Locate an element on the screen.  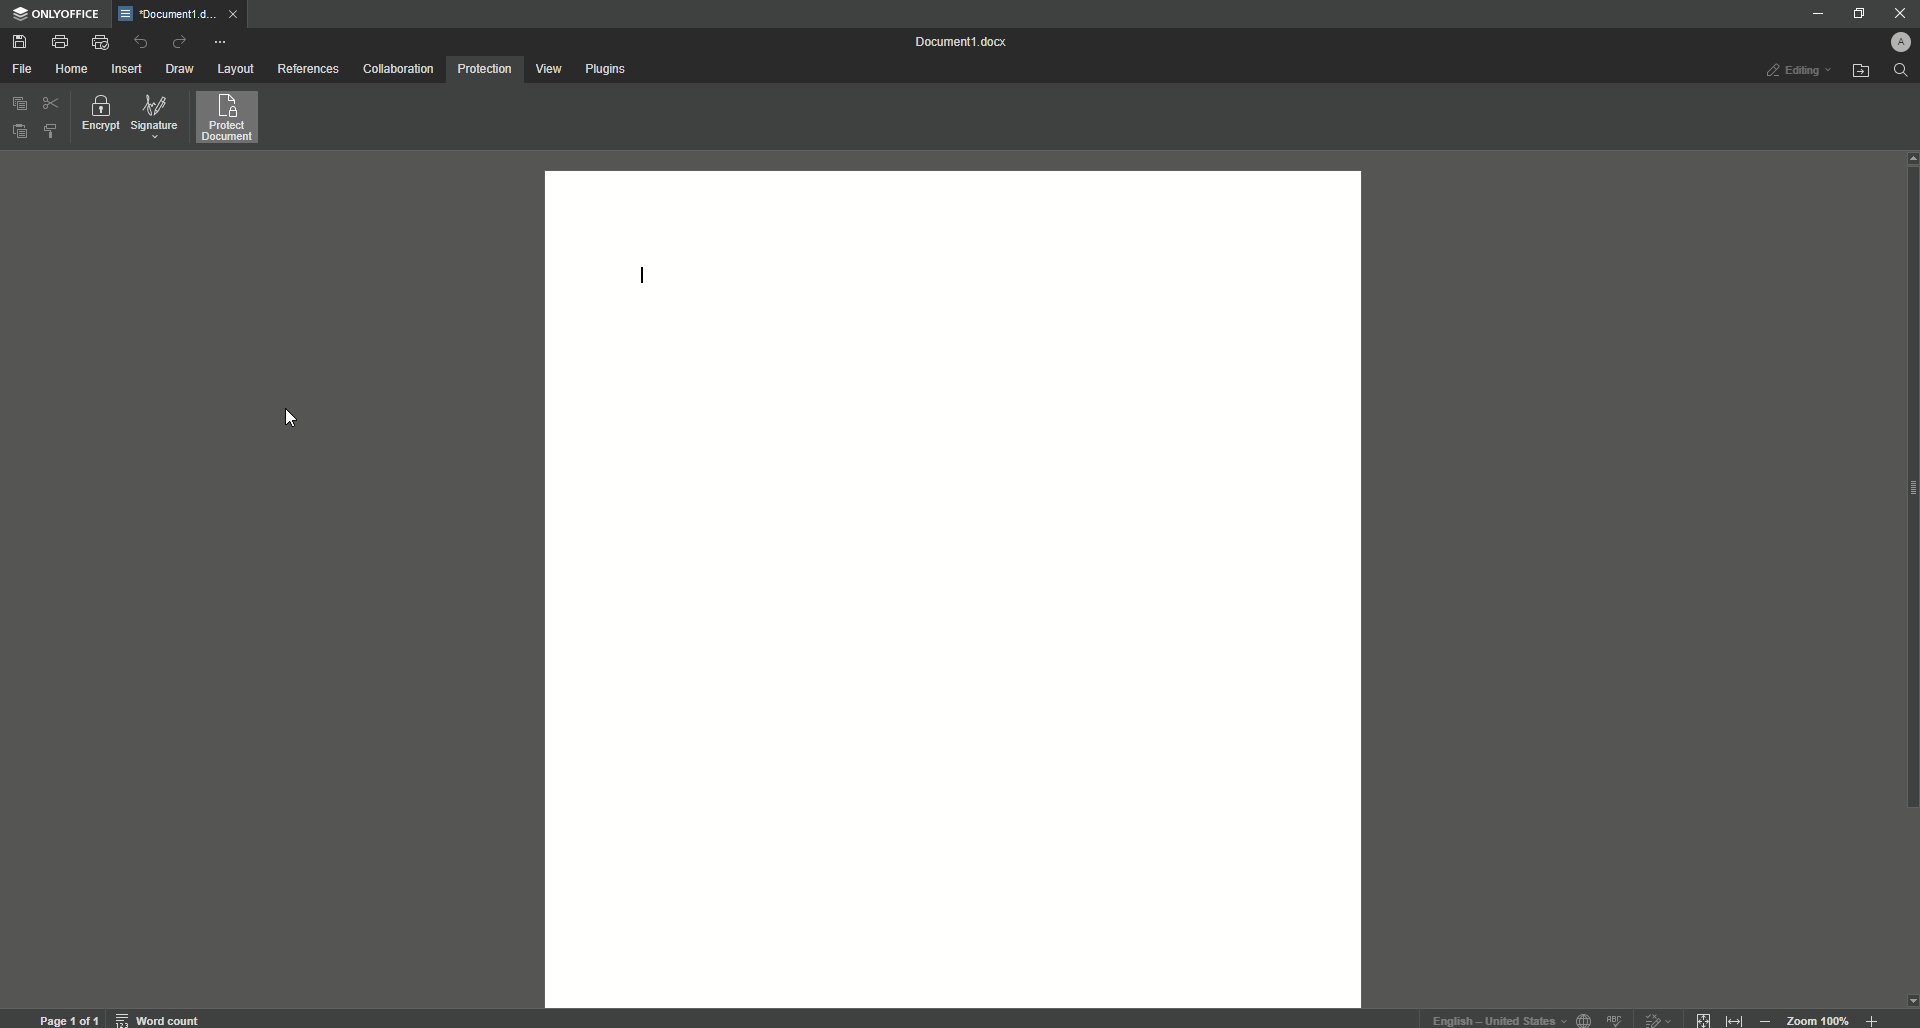
Undo is located at coordinates (142, 41).